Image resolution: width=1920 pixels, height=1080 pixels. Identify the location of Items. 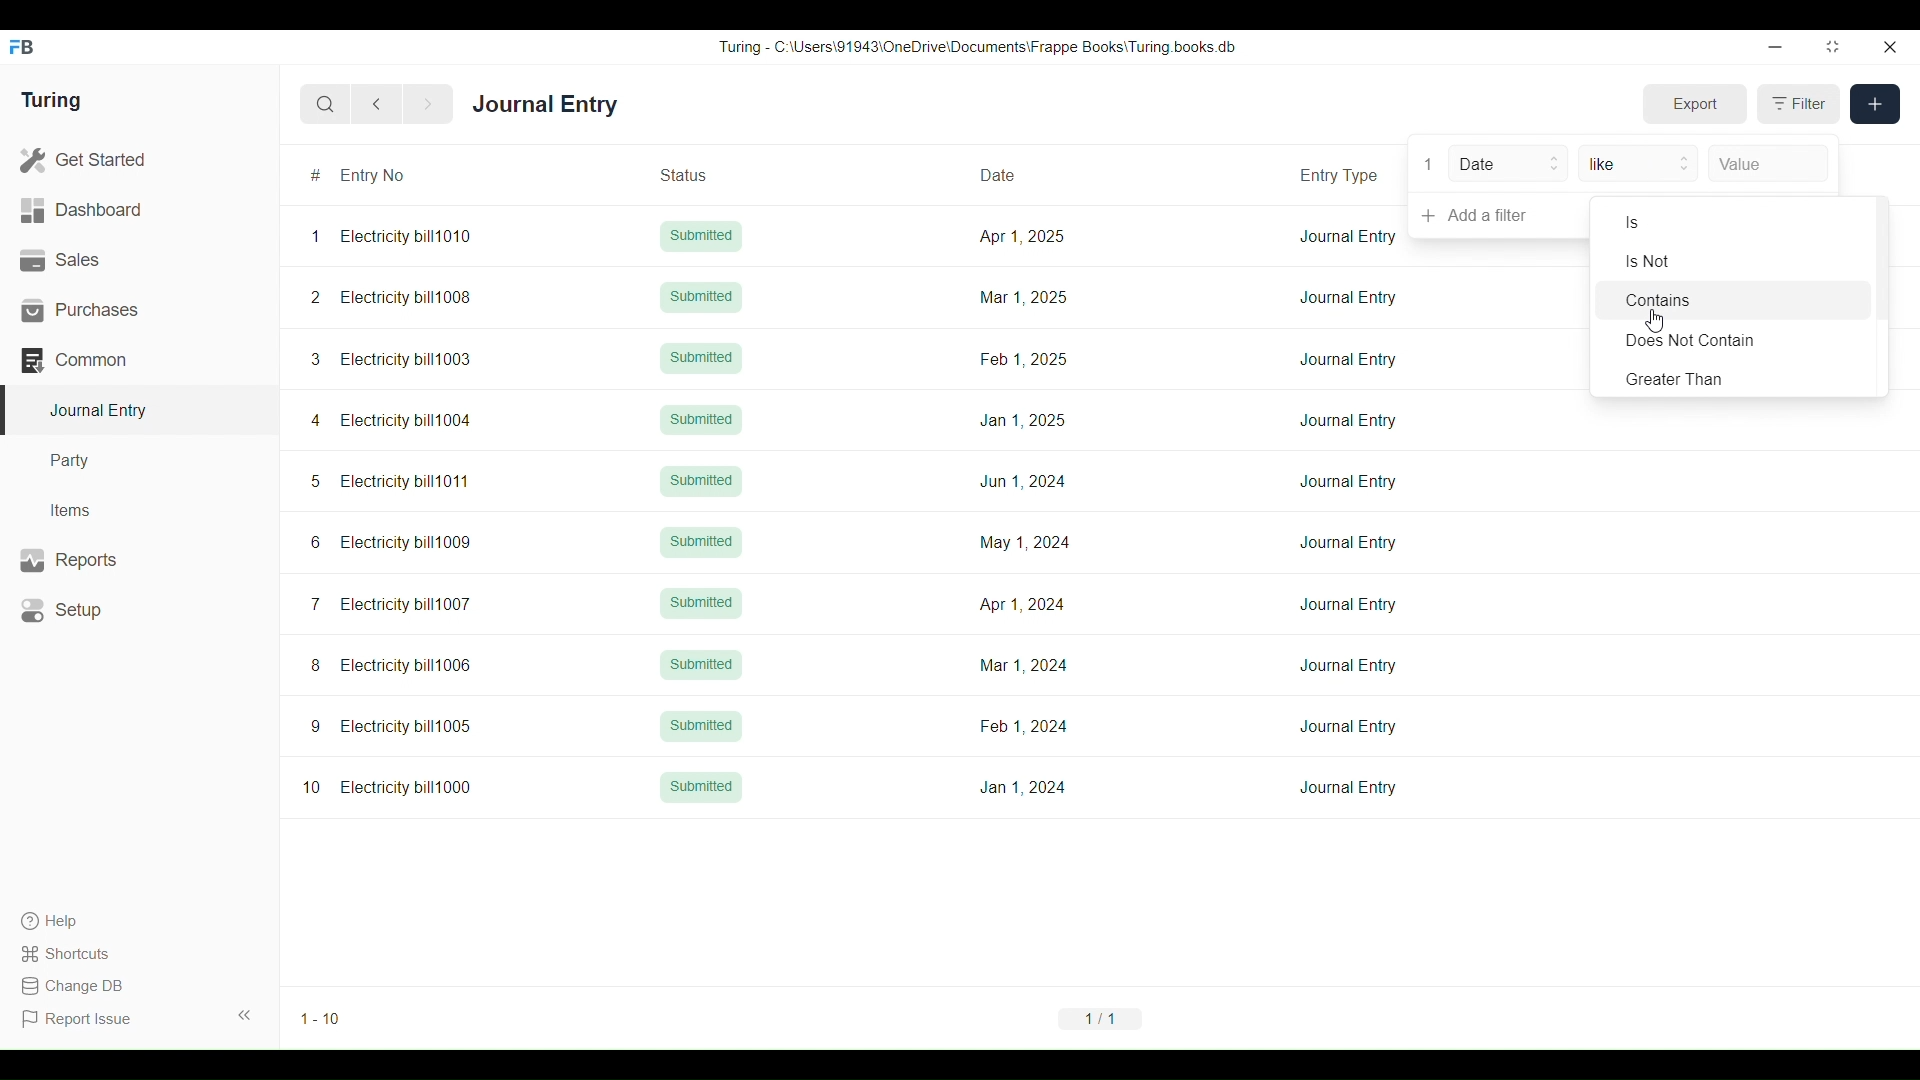
(140, 511).